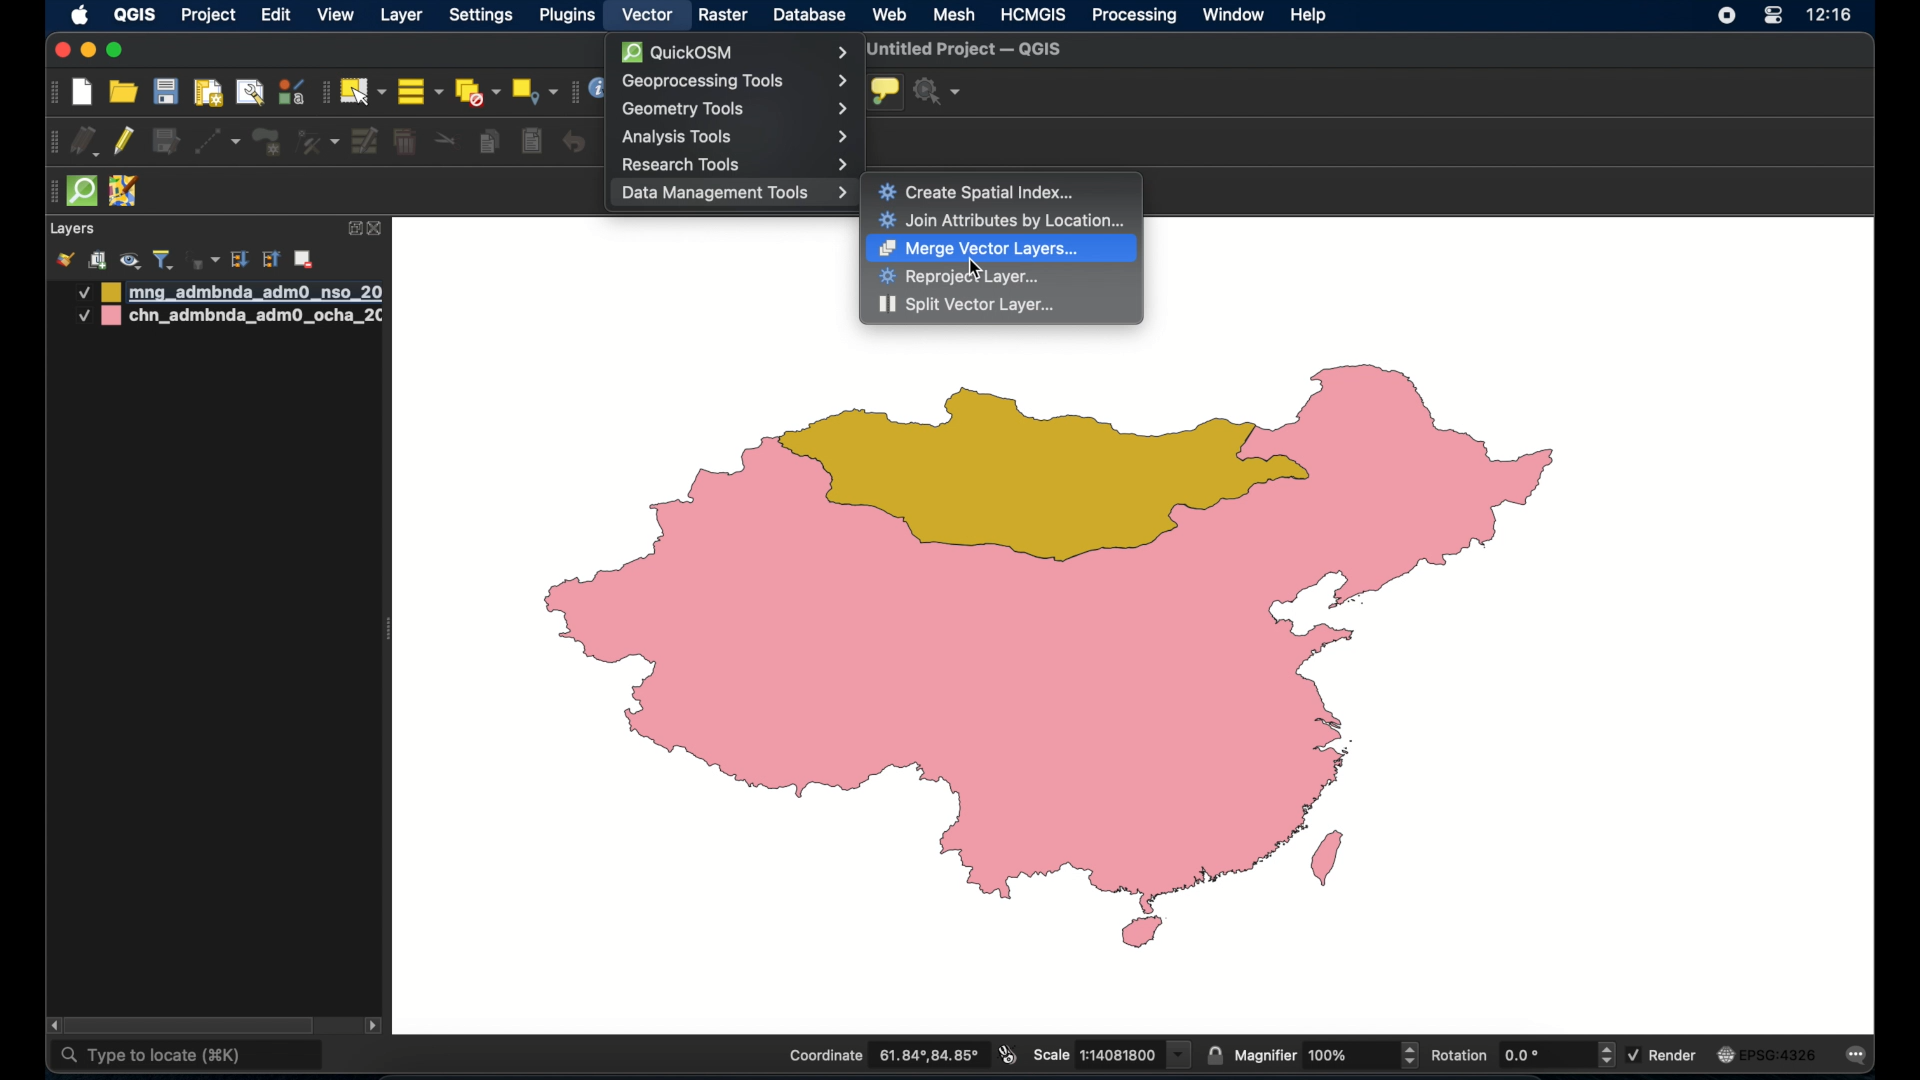 The image size is (1920, 1080). I want to click on mesh, so click(955, 14).